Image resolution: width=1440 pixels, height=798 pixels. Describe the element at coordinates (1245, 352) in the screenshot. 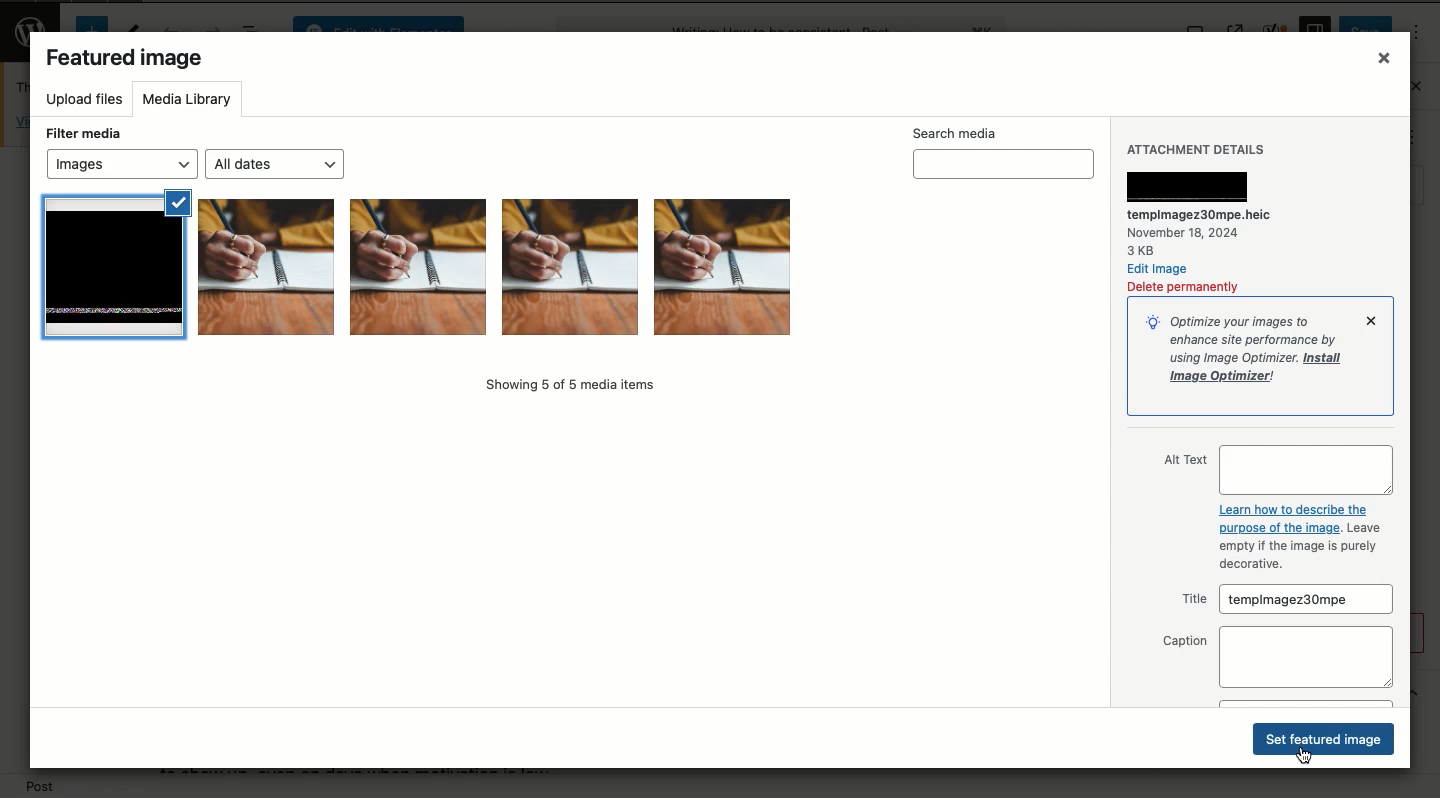

I see `Optimize your images toenhance site performance by.using Image Optimizer. InstallImage Optimizer!` at that location.